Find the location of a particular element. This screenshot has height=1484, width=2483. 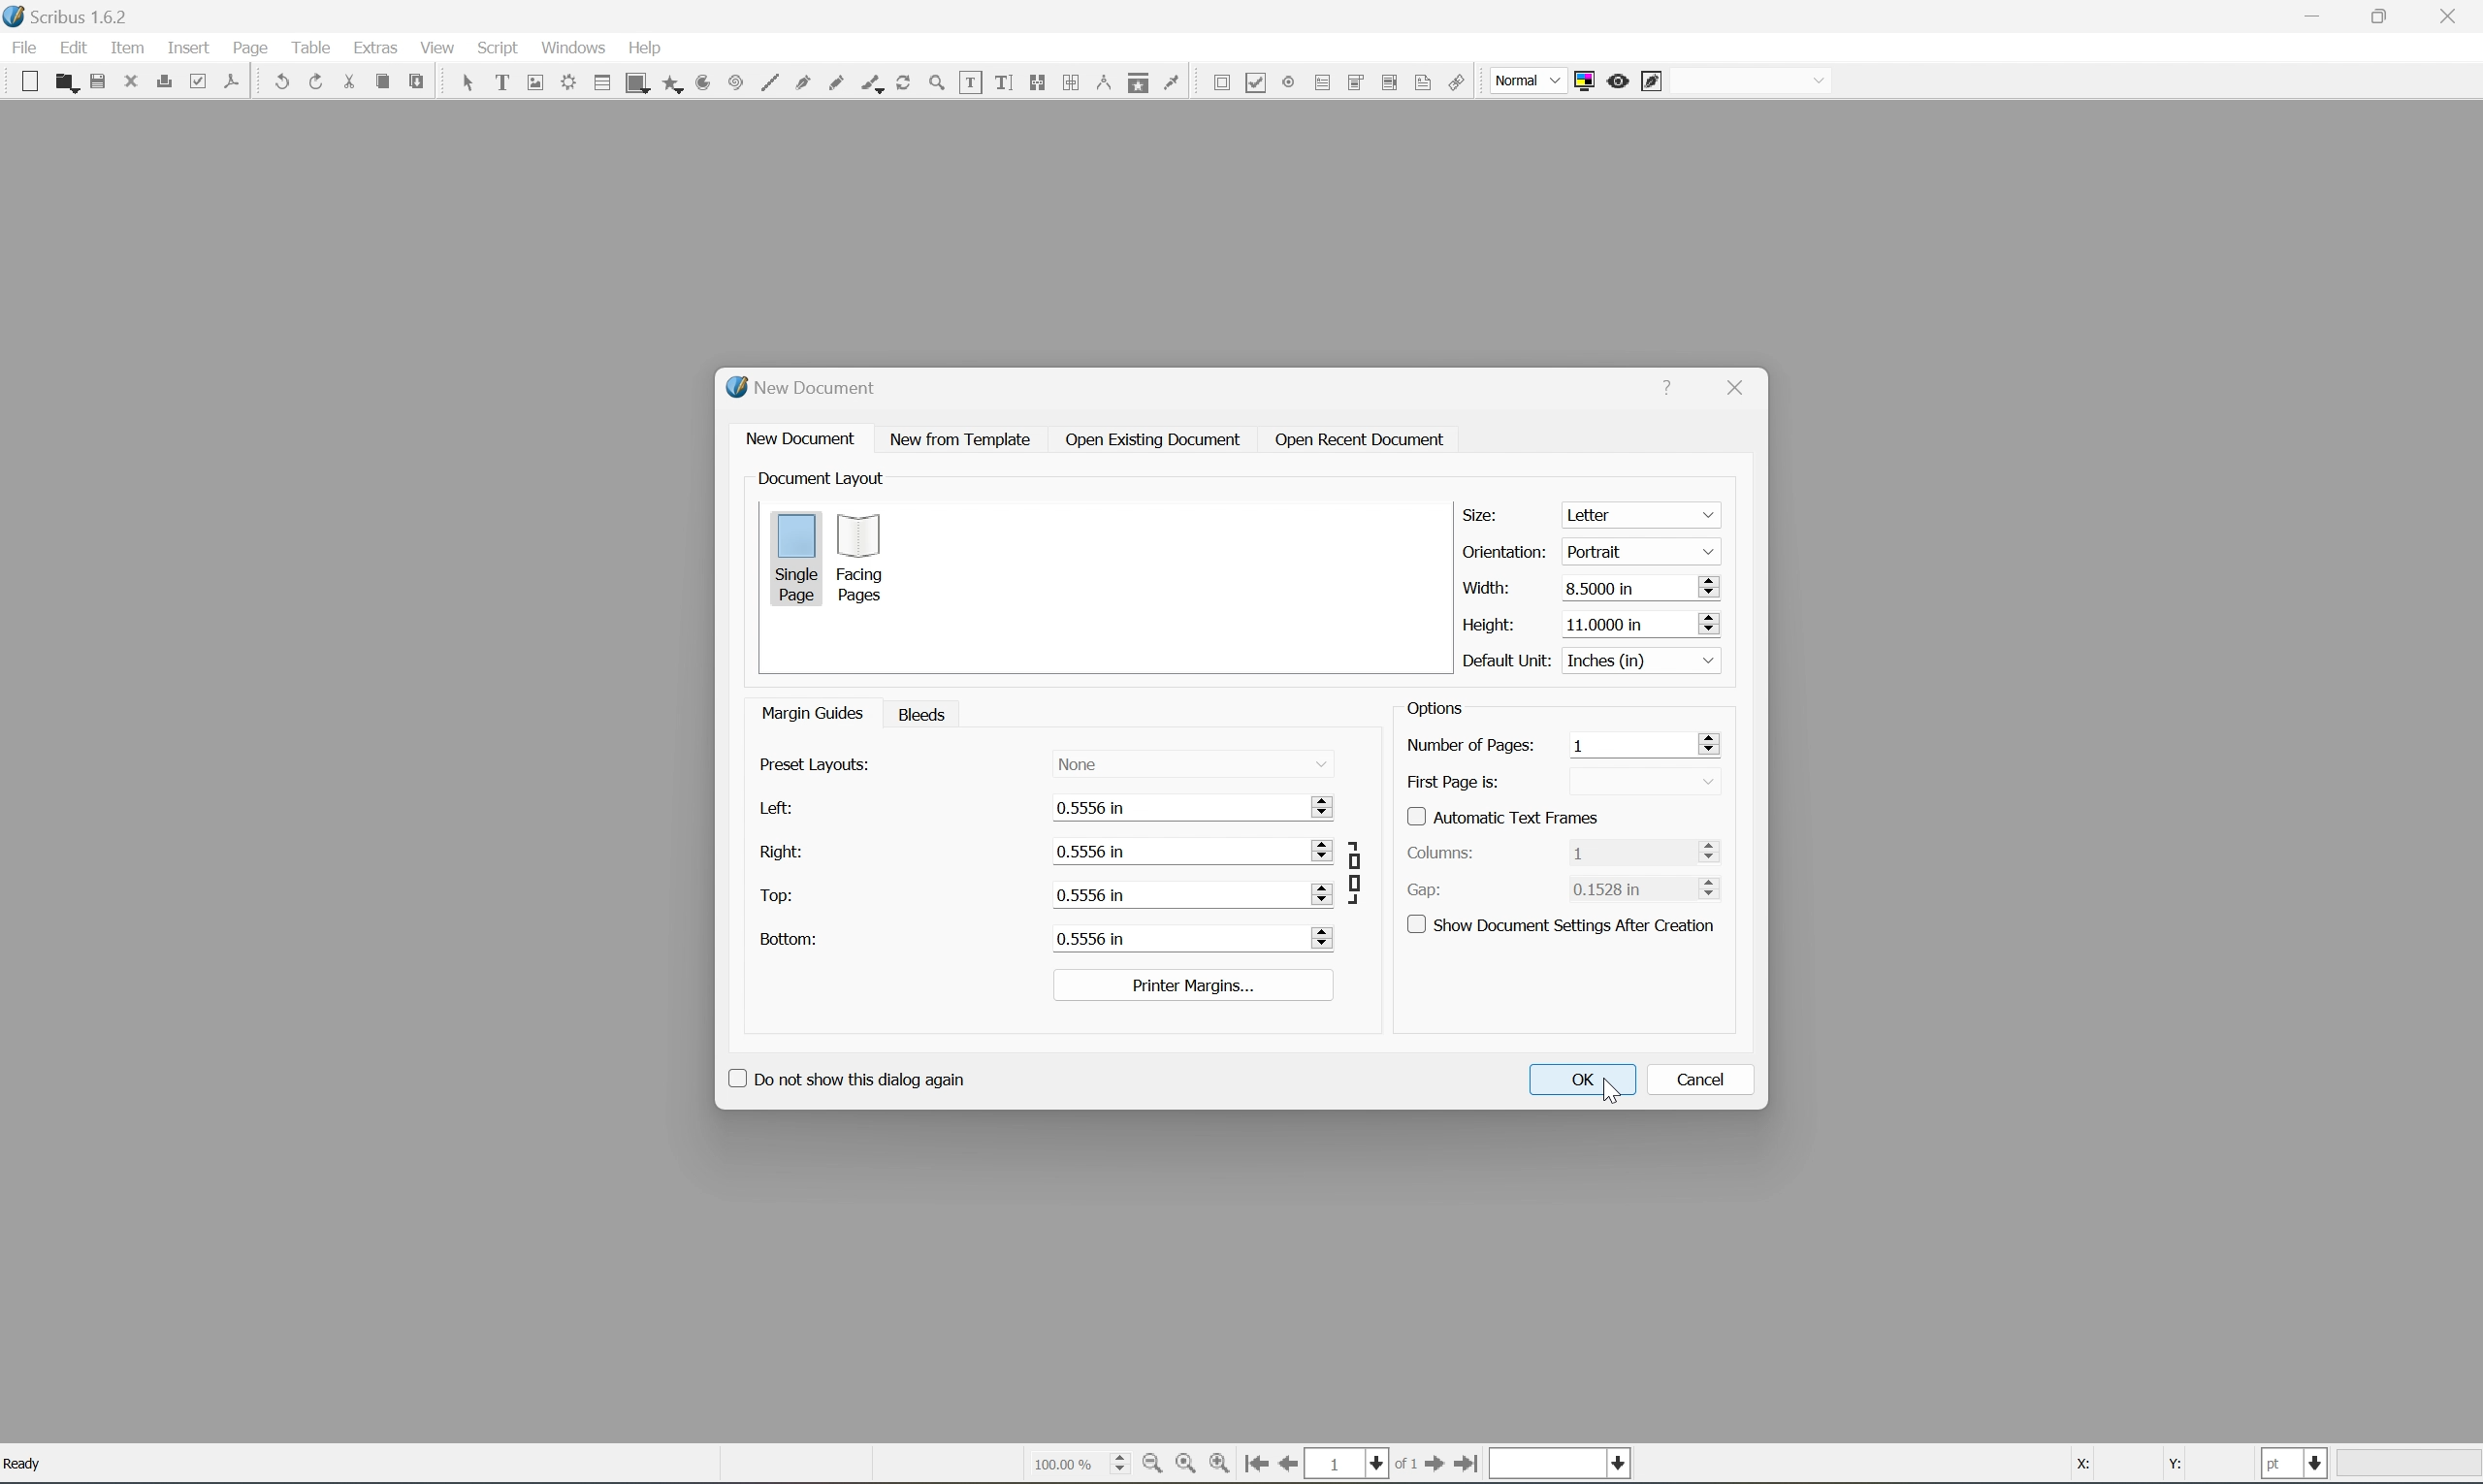

0.556 in is located at coordinates (1189, 895).